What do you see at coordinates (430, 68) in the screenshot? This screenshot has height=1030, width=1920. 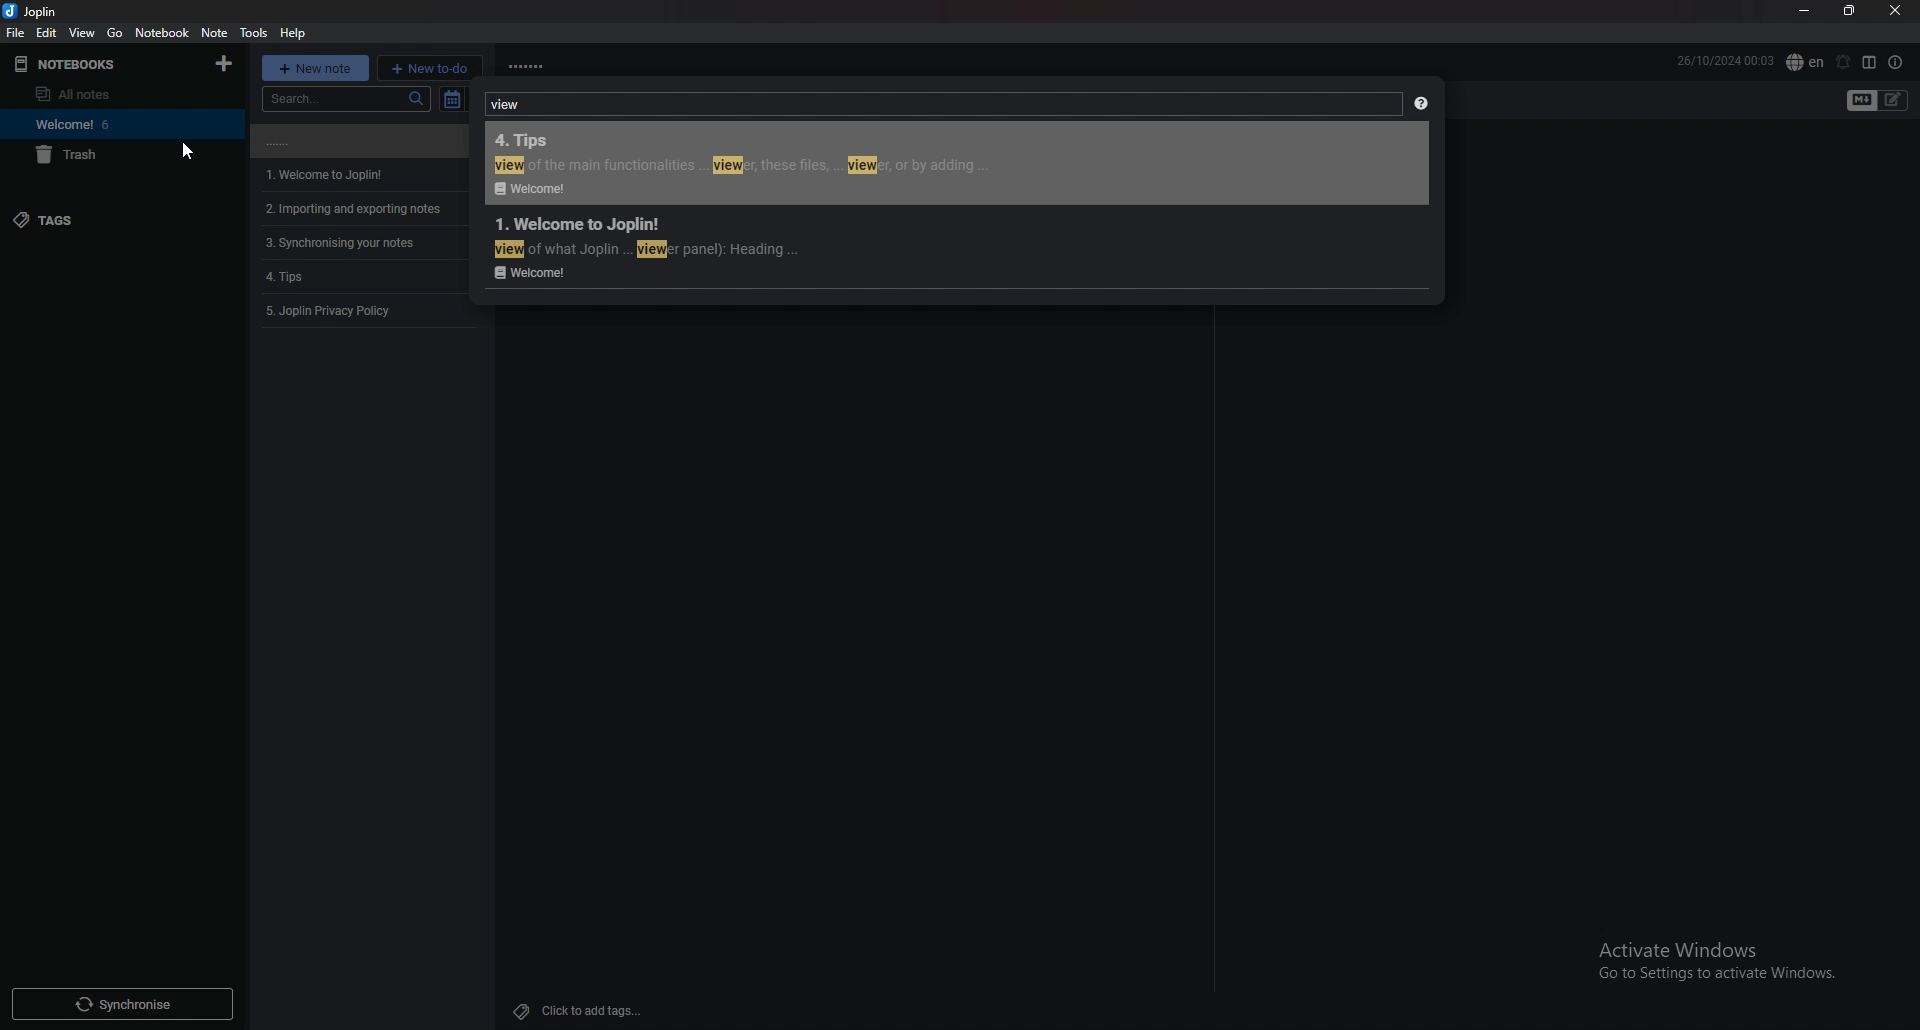 I see `new todo` at bounding box center [430, 68].